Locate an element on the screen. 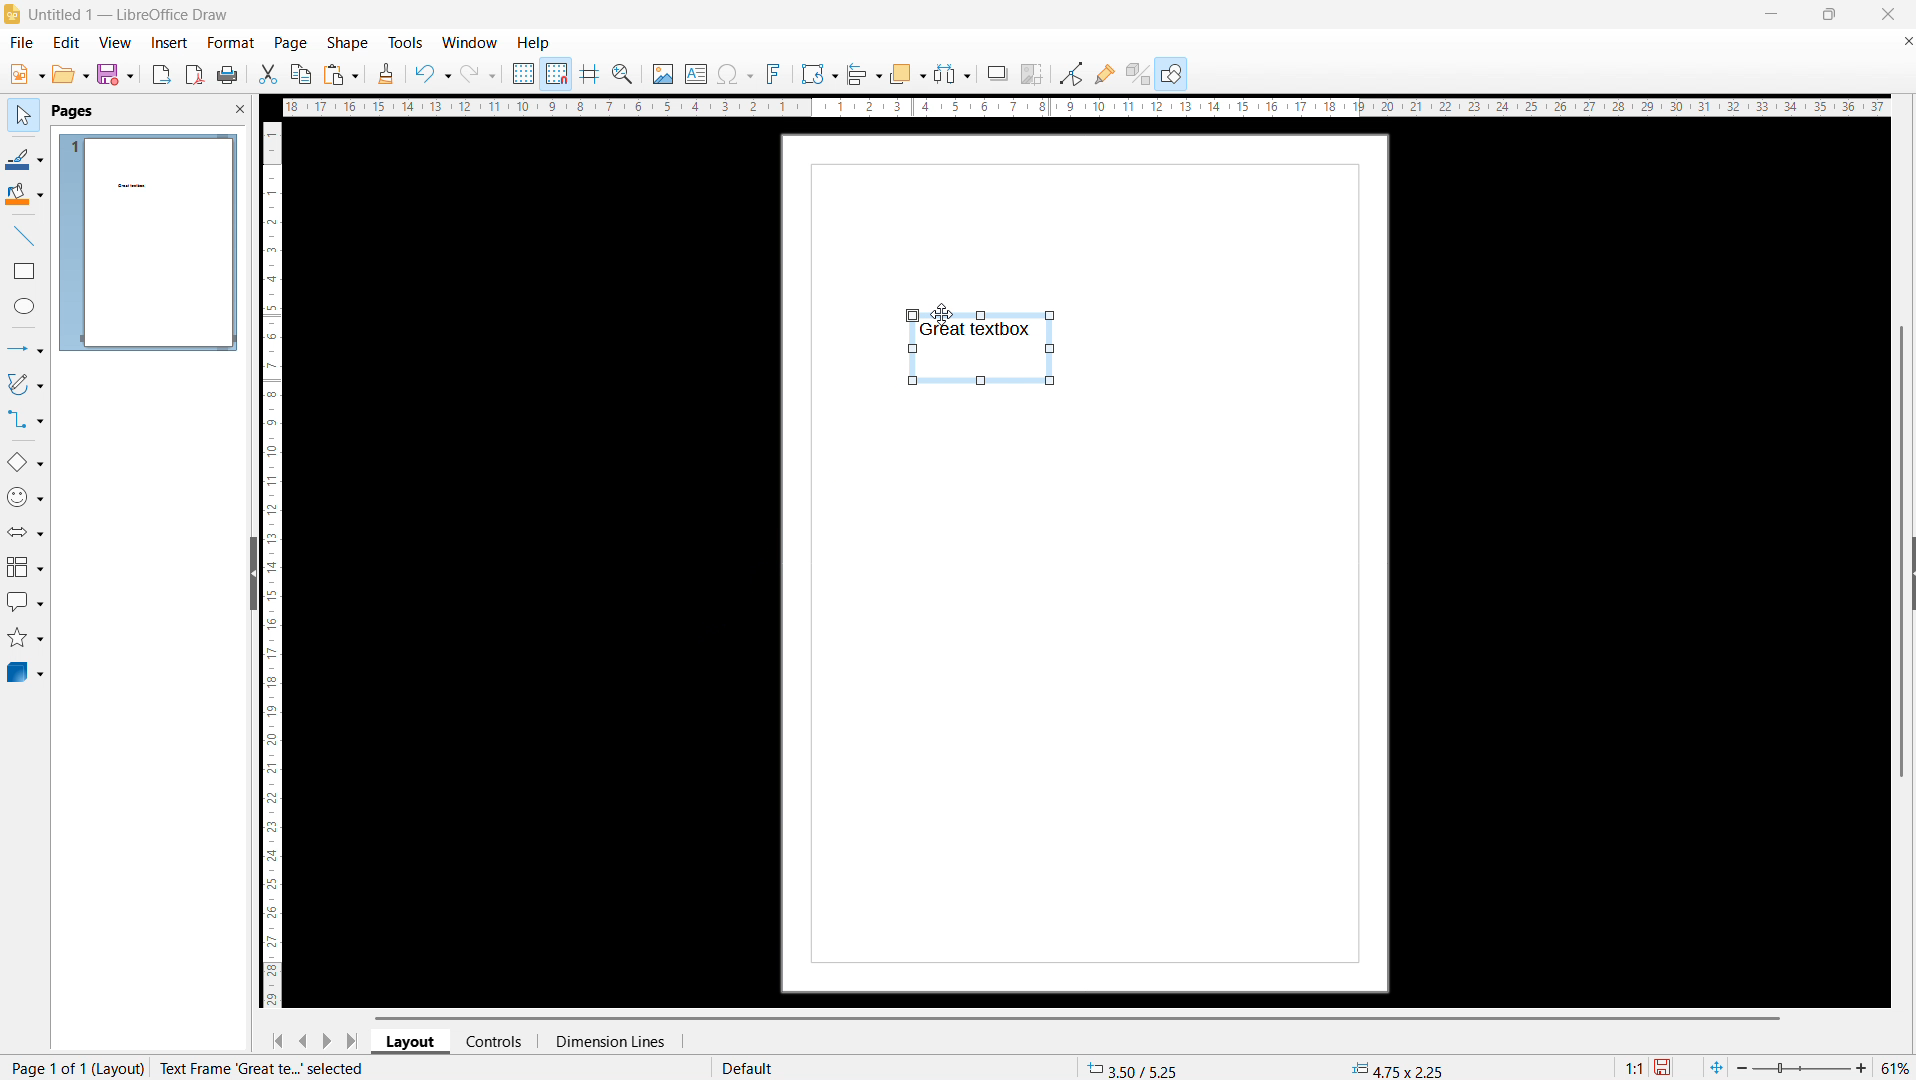 This screenshot has height=1080, width=1916. go to last page is located at coordinates (352, 1040).